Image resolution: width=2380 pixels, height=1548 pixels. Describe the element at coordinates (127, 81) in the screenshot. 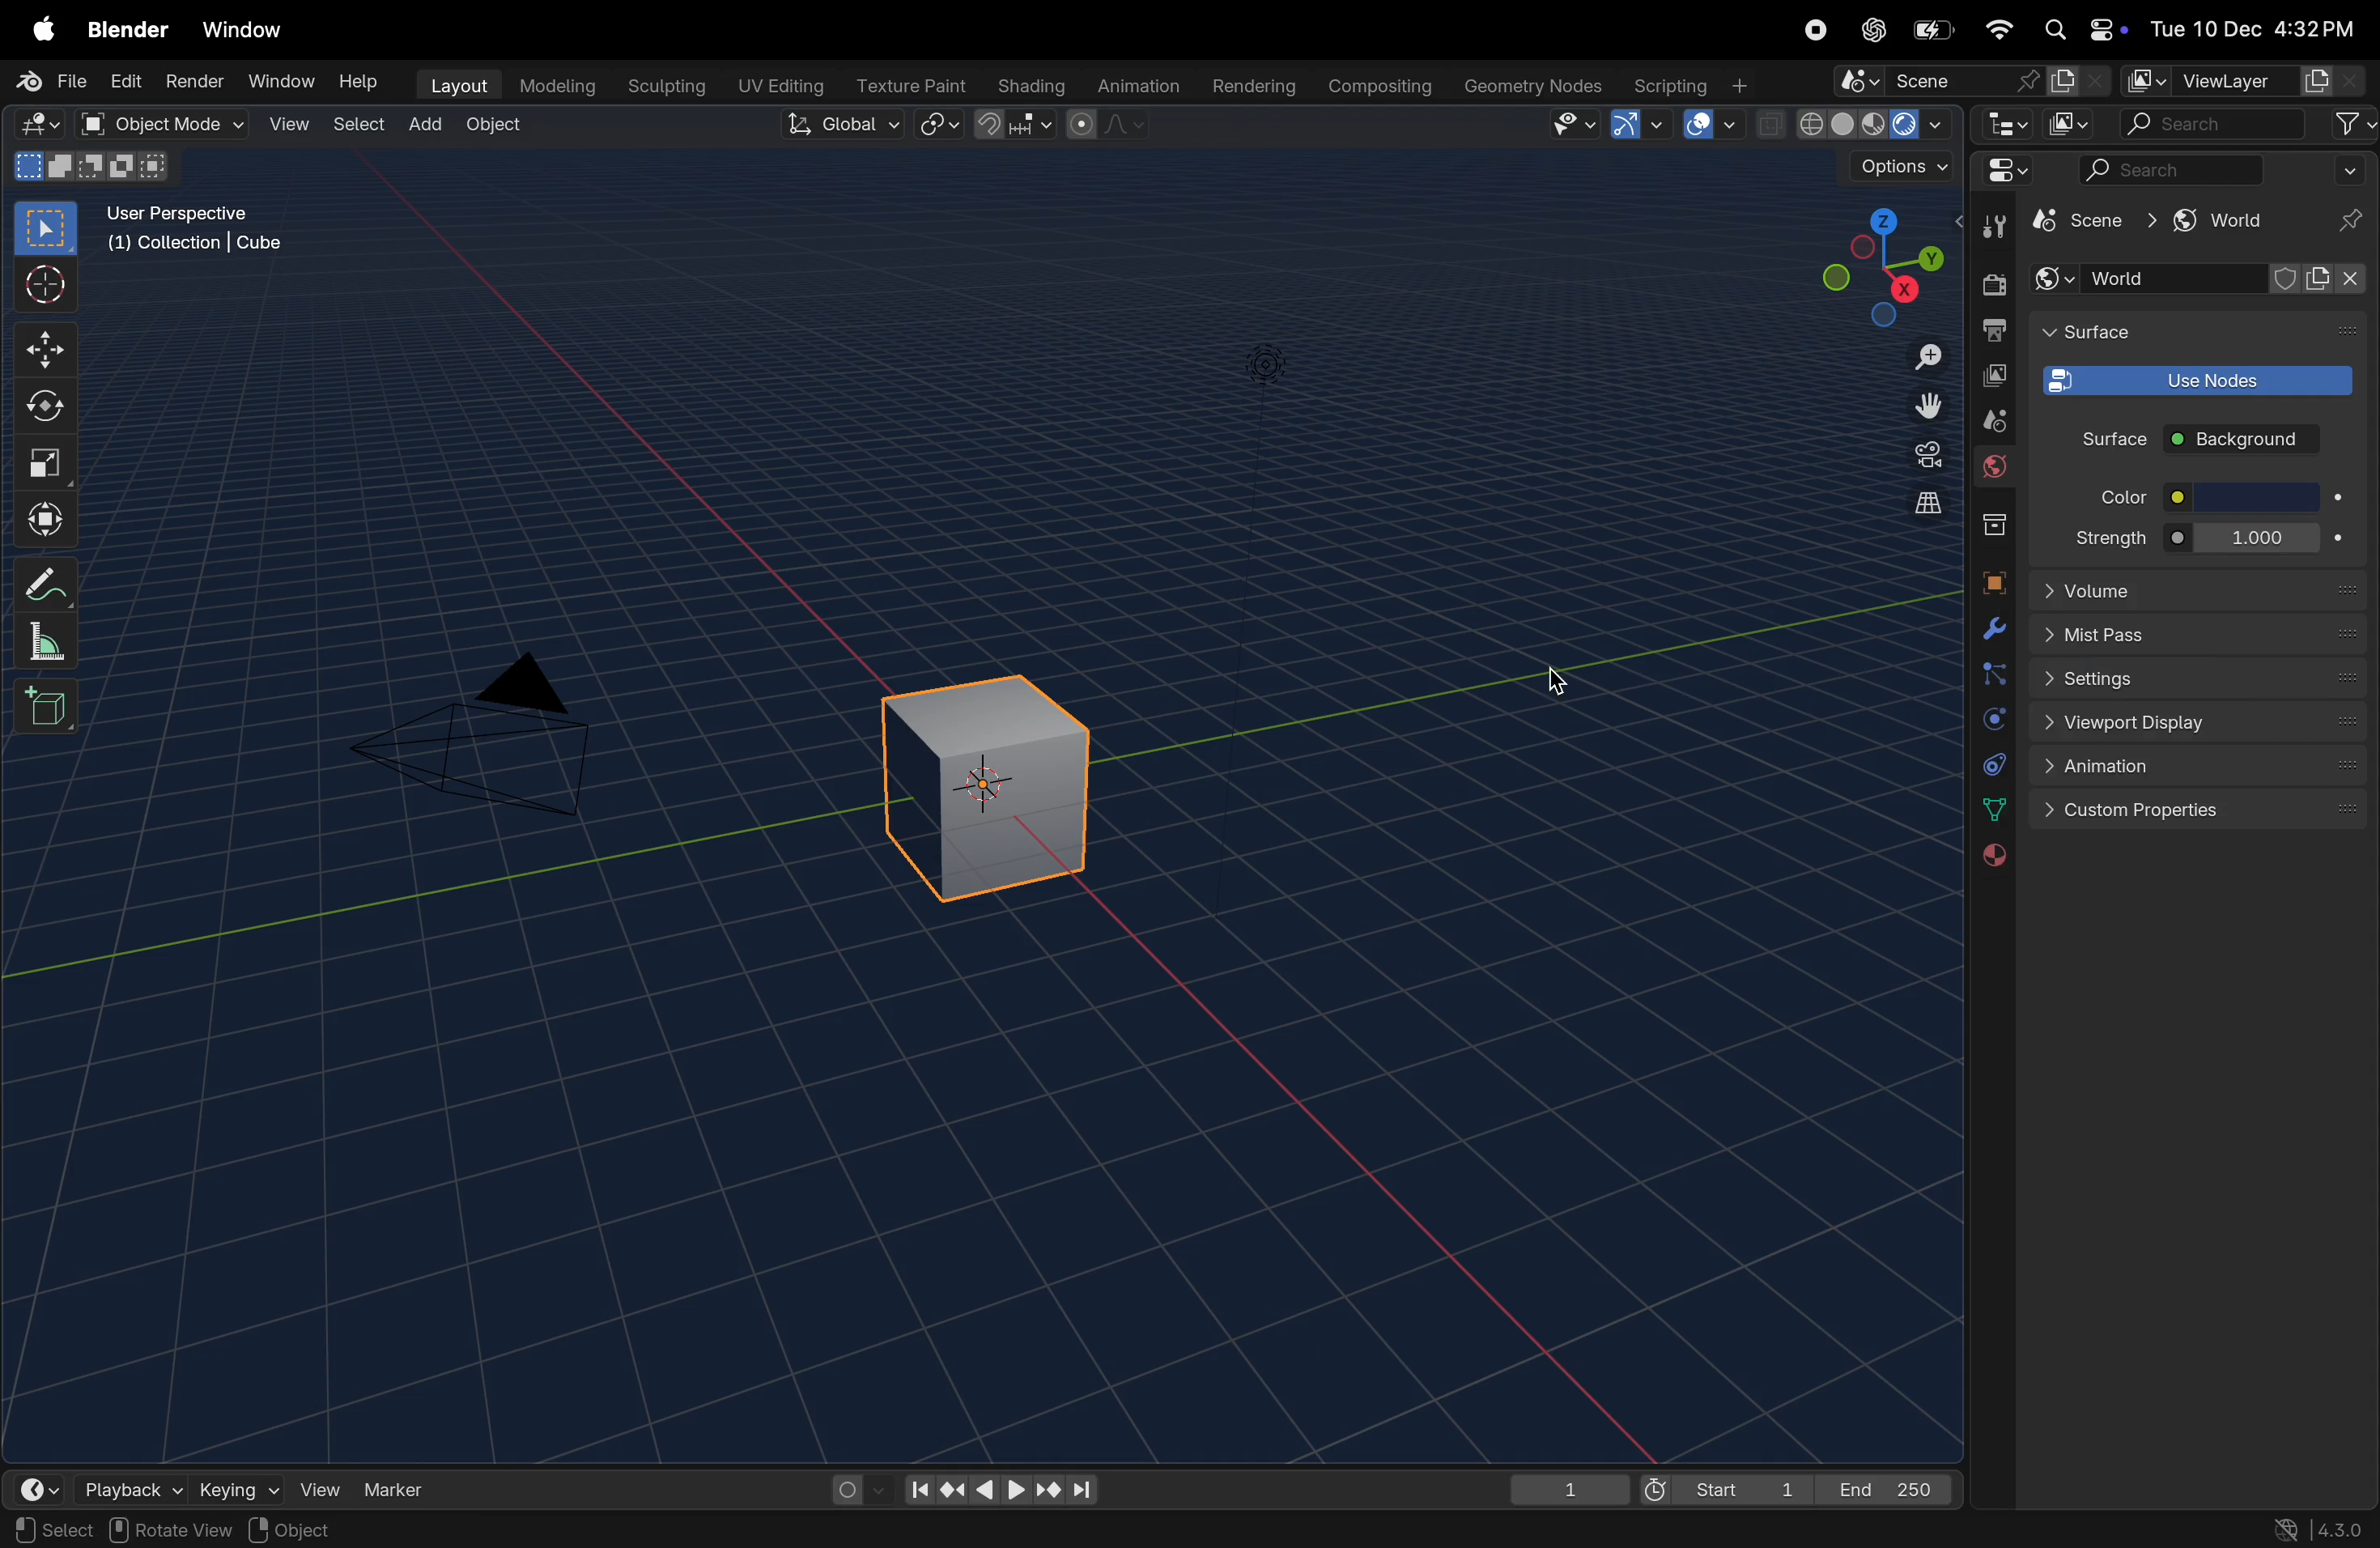

I see `Edit` at that location.